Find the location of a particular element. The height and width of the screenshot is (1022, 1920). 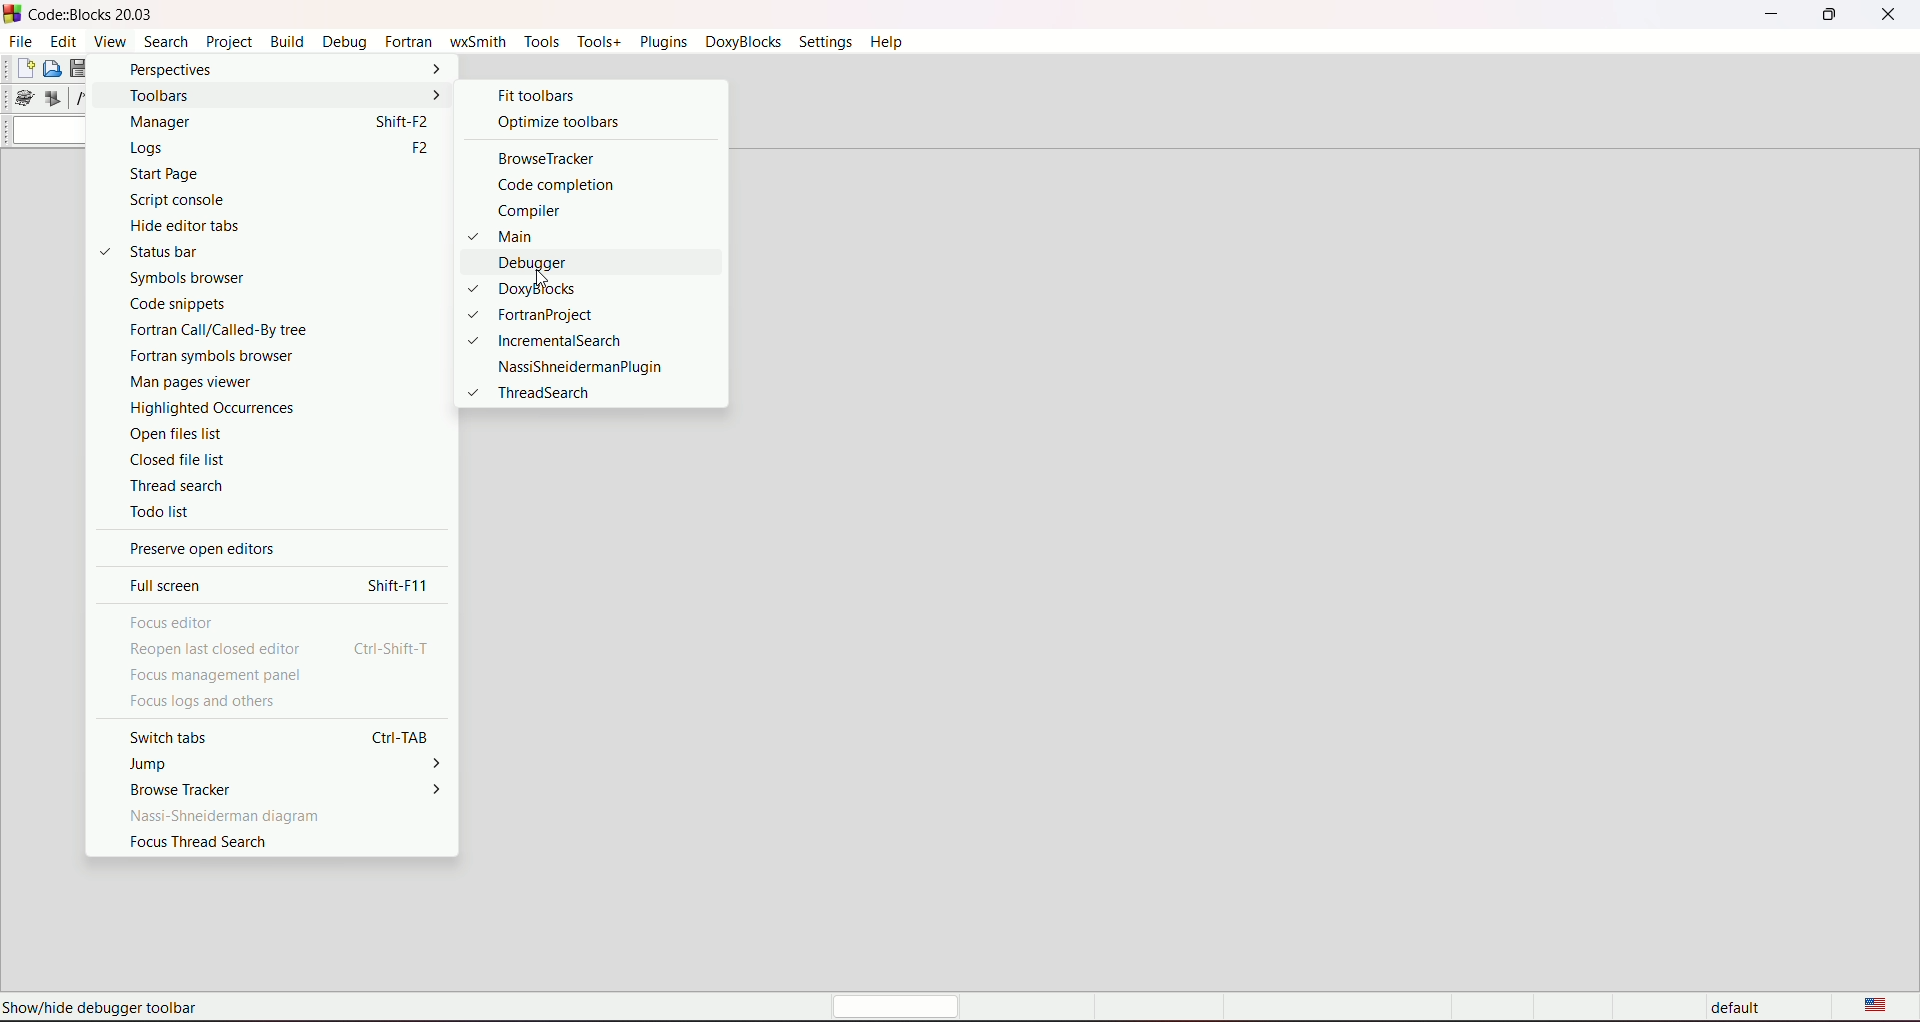

debug is located at coordinates (344, 42).